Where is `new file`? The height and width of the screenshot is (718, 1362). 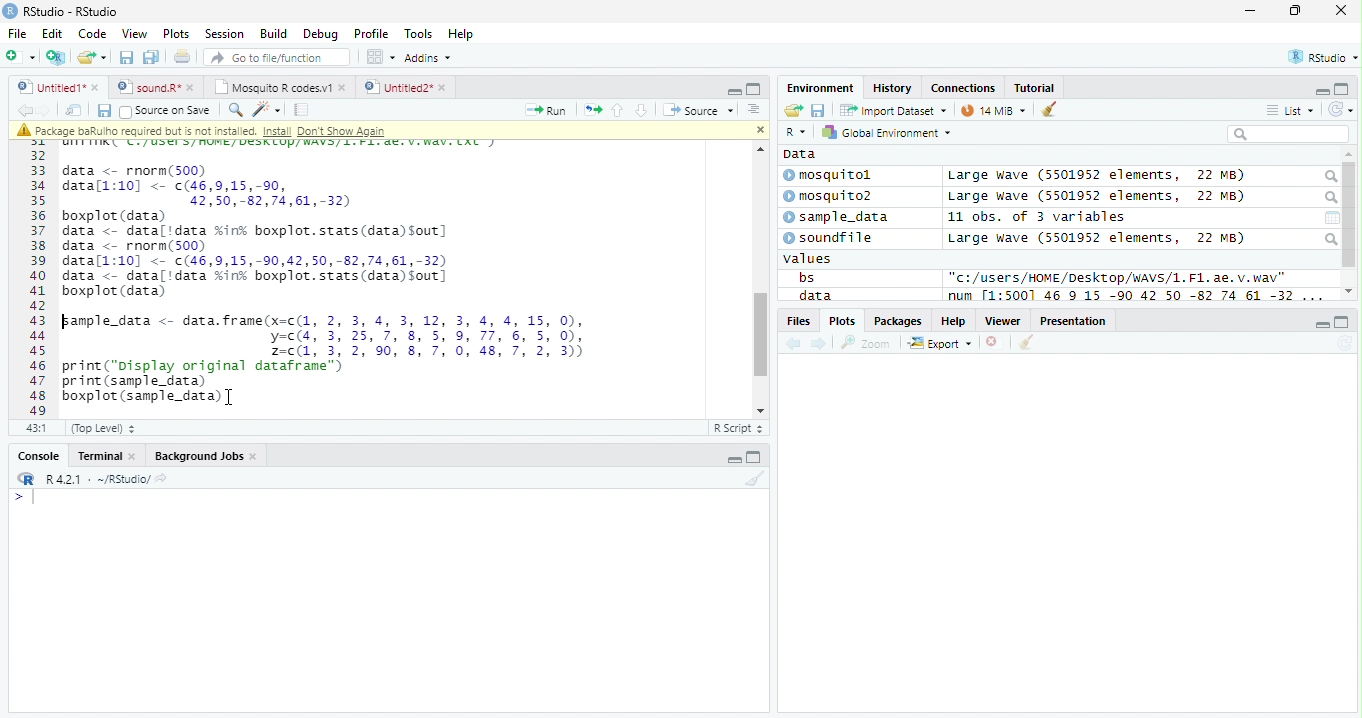 new file is located at coordinates (21, 57).